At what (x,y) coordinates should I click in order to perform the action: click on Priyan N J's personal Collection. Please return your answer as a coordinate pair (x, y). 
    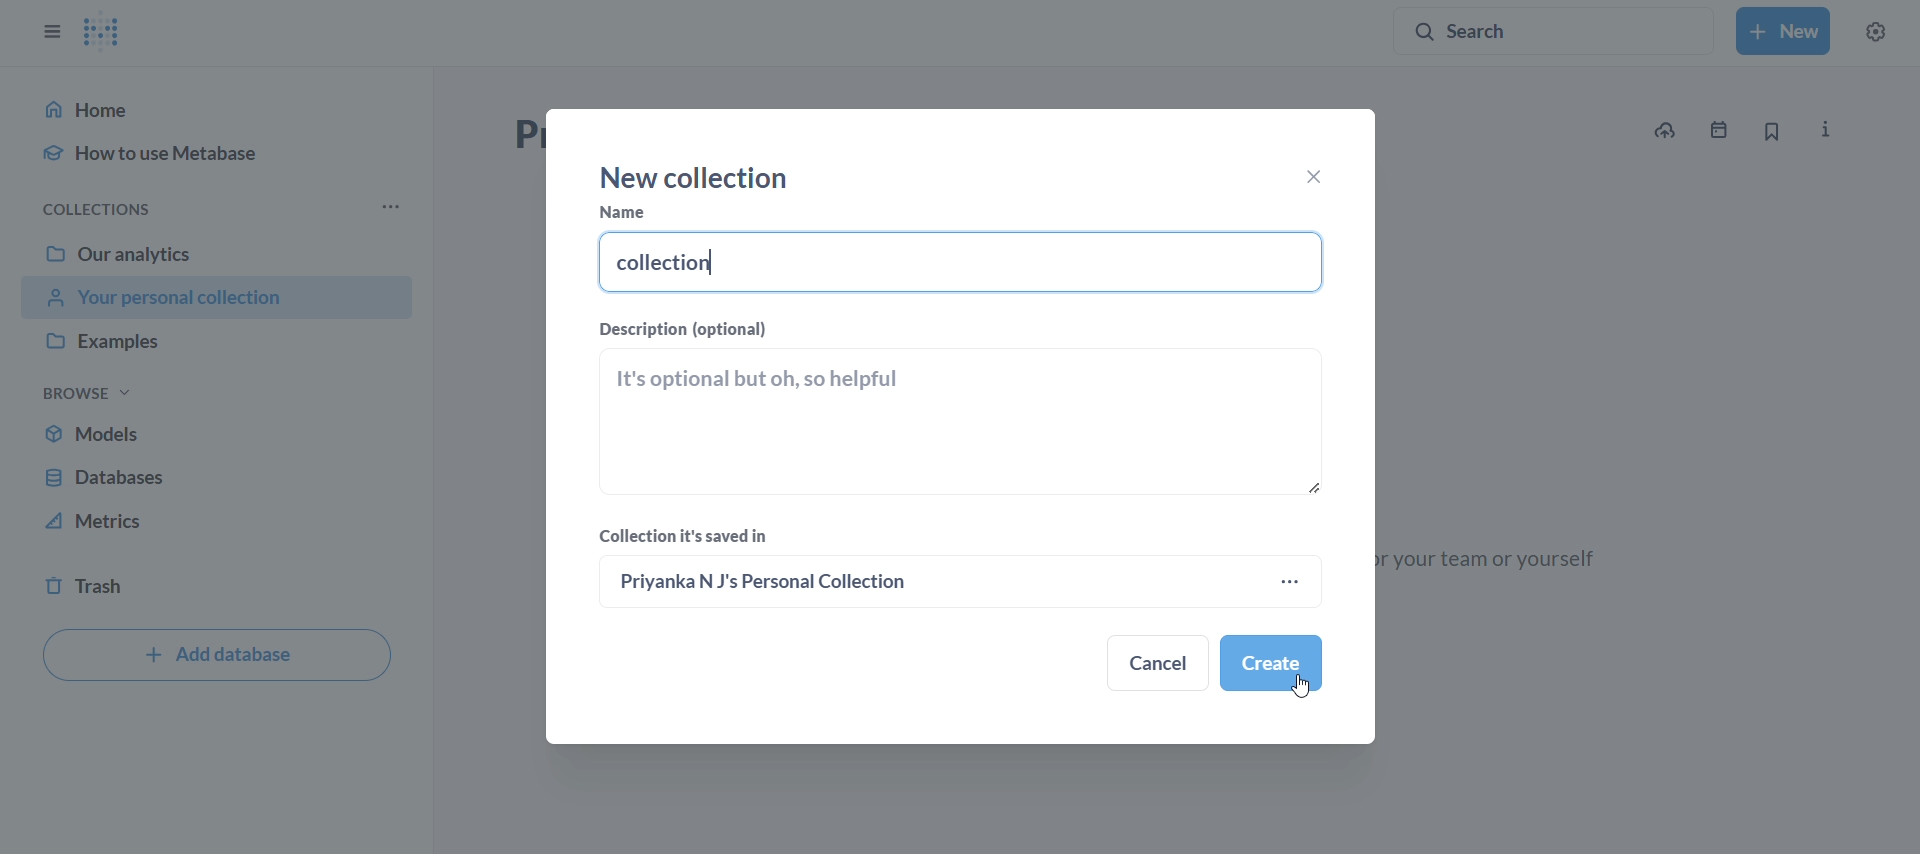
    Looking at the image, I should click on (925, 580).